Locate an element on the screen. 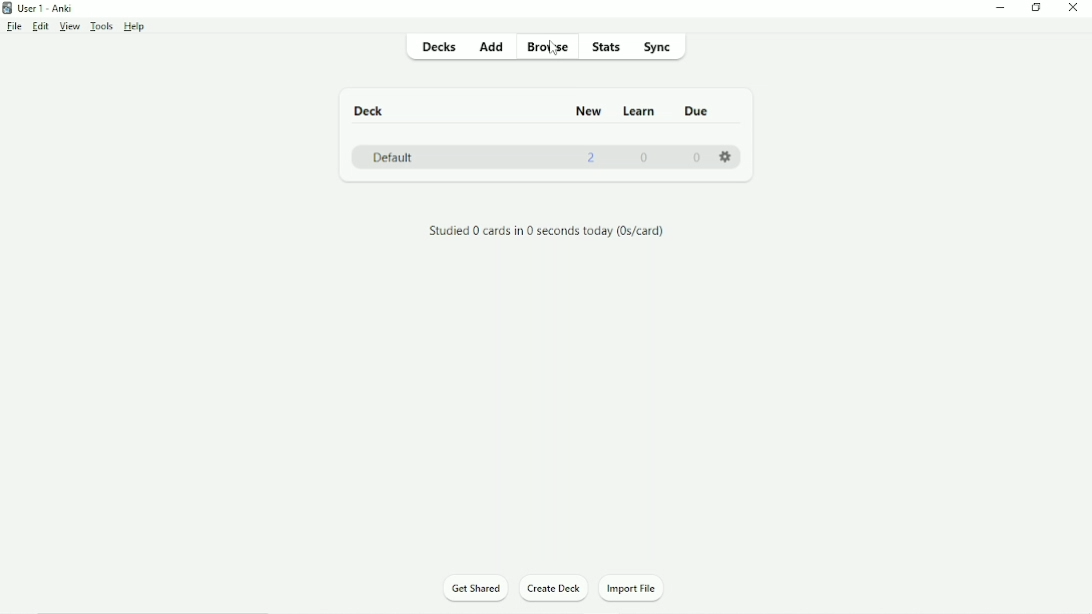 The width and height of the screenshot is (1092, 614). Default is located at coordinates (393, 157).